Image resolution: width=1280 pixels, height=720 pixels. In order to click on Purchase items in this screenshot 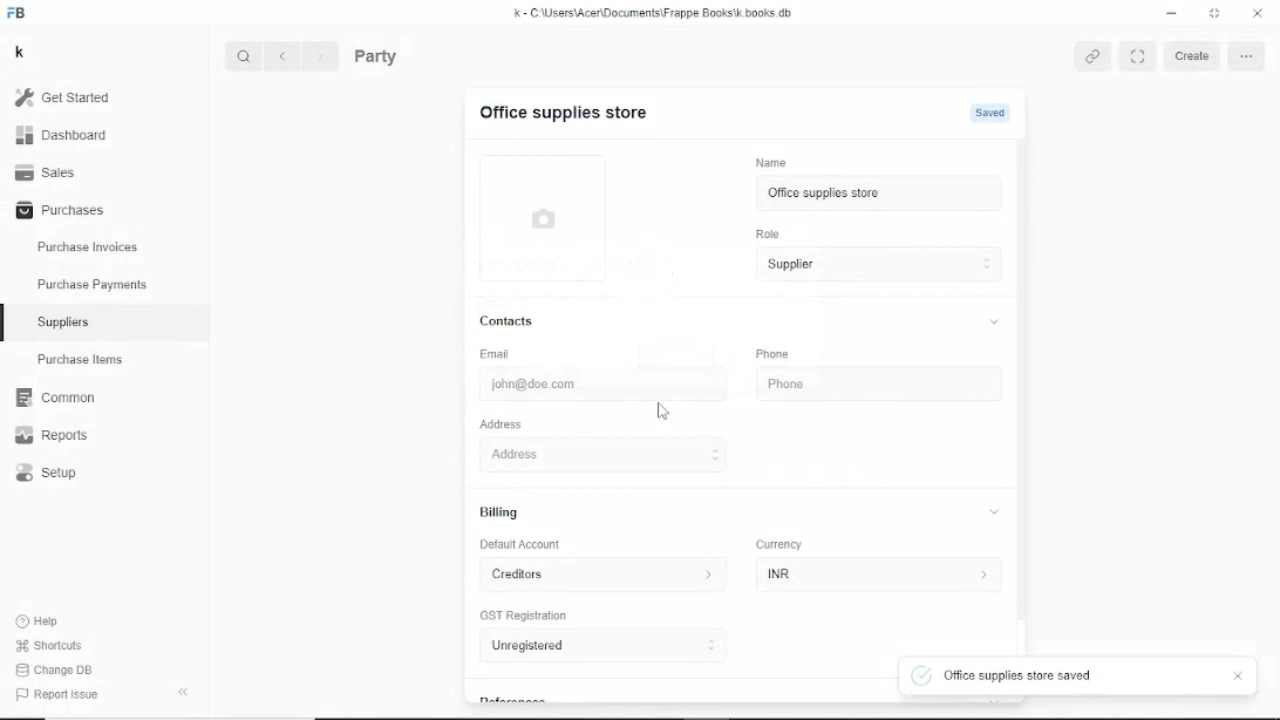, I will do `click(79, 359)`.